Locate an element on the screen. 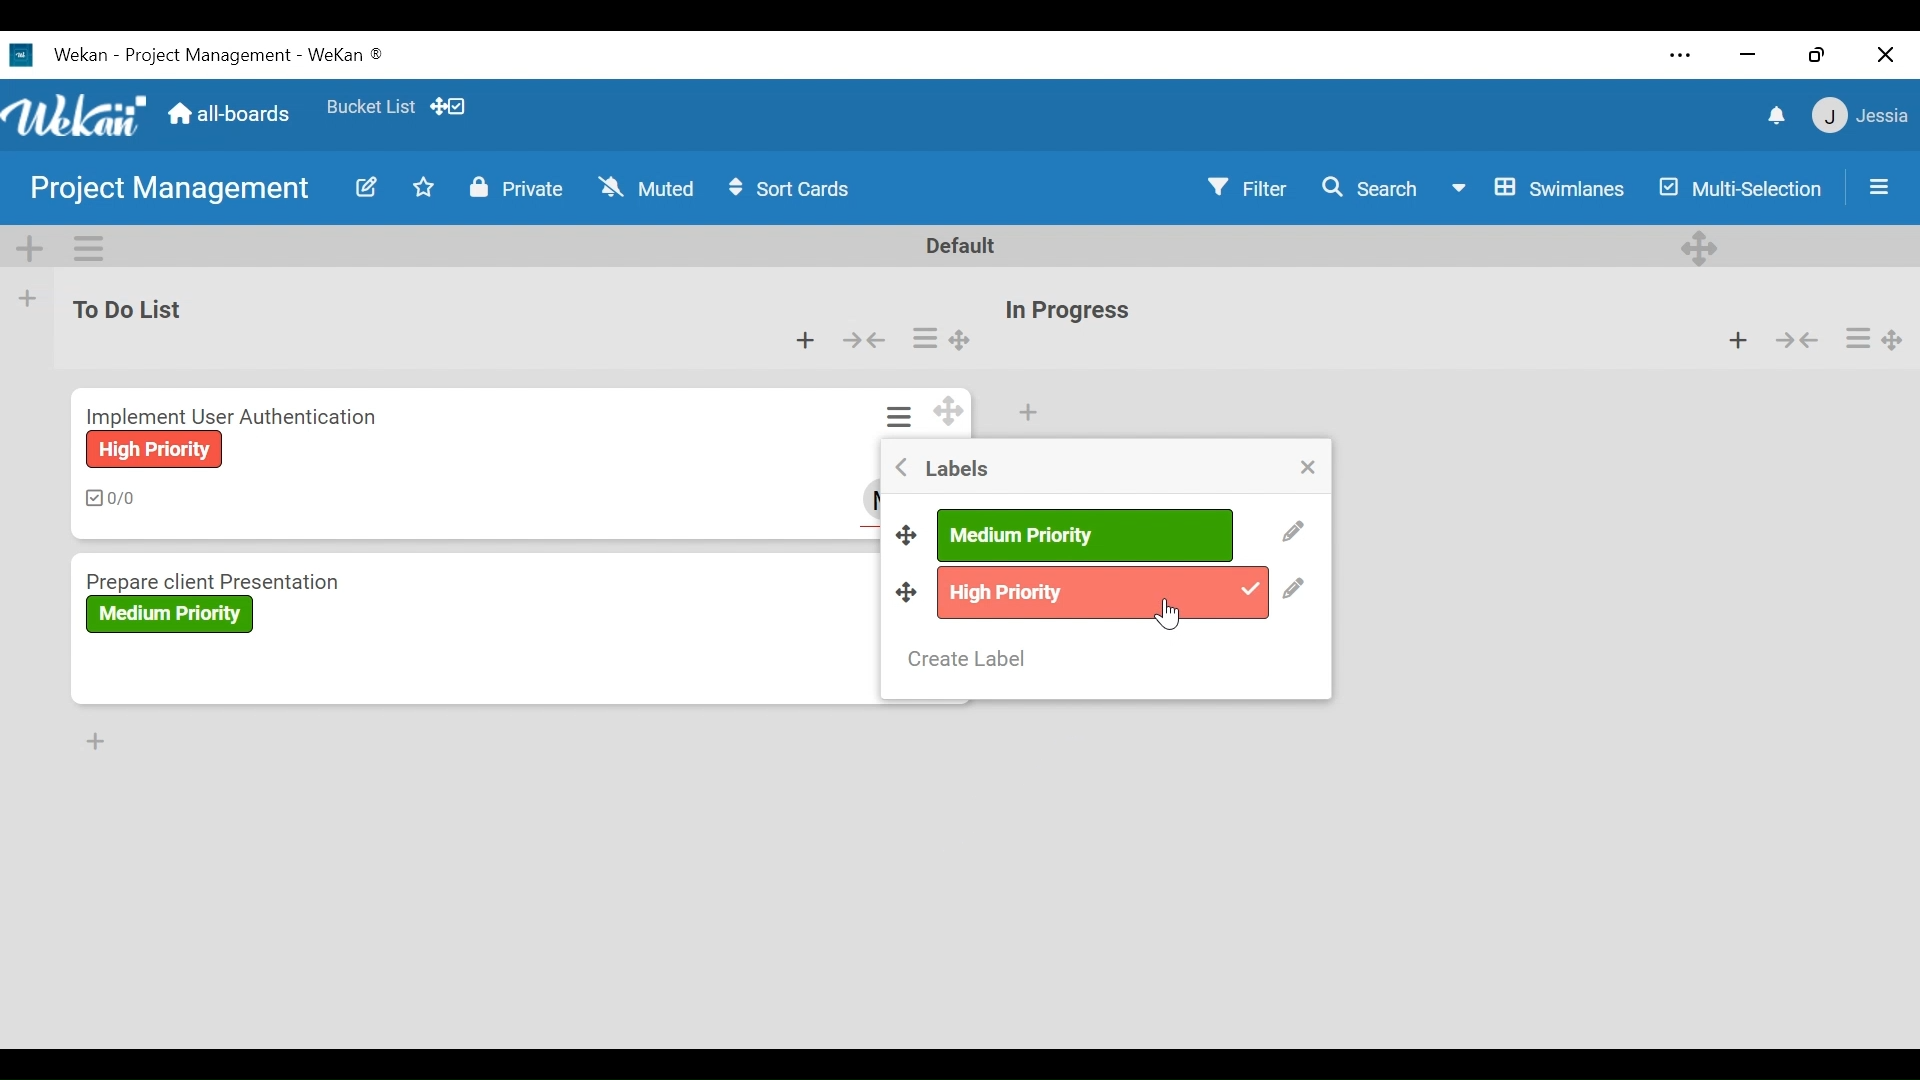  Favorites is located at coordinates (371, 106).